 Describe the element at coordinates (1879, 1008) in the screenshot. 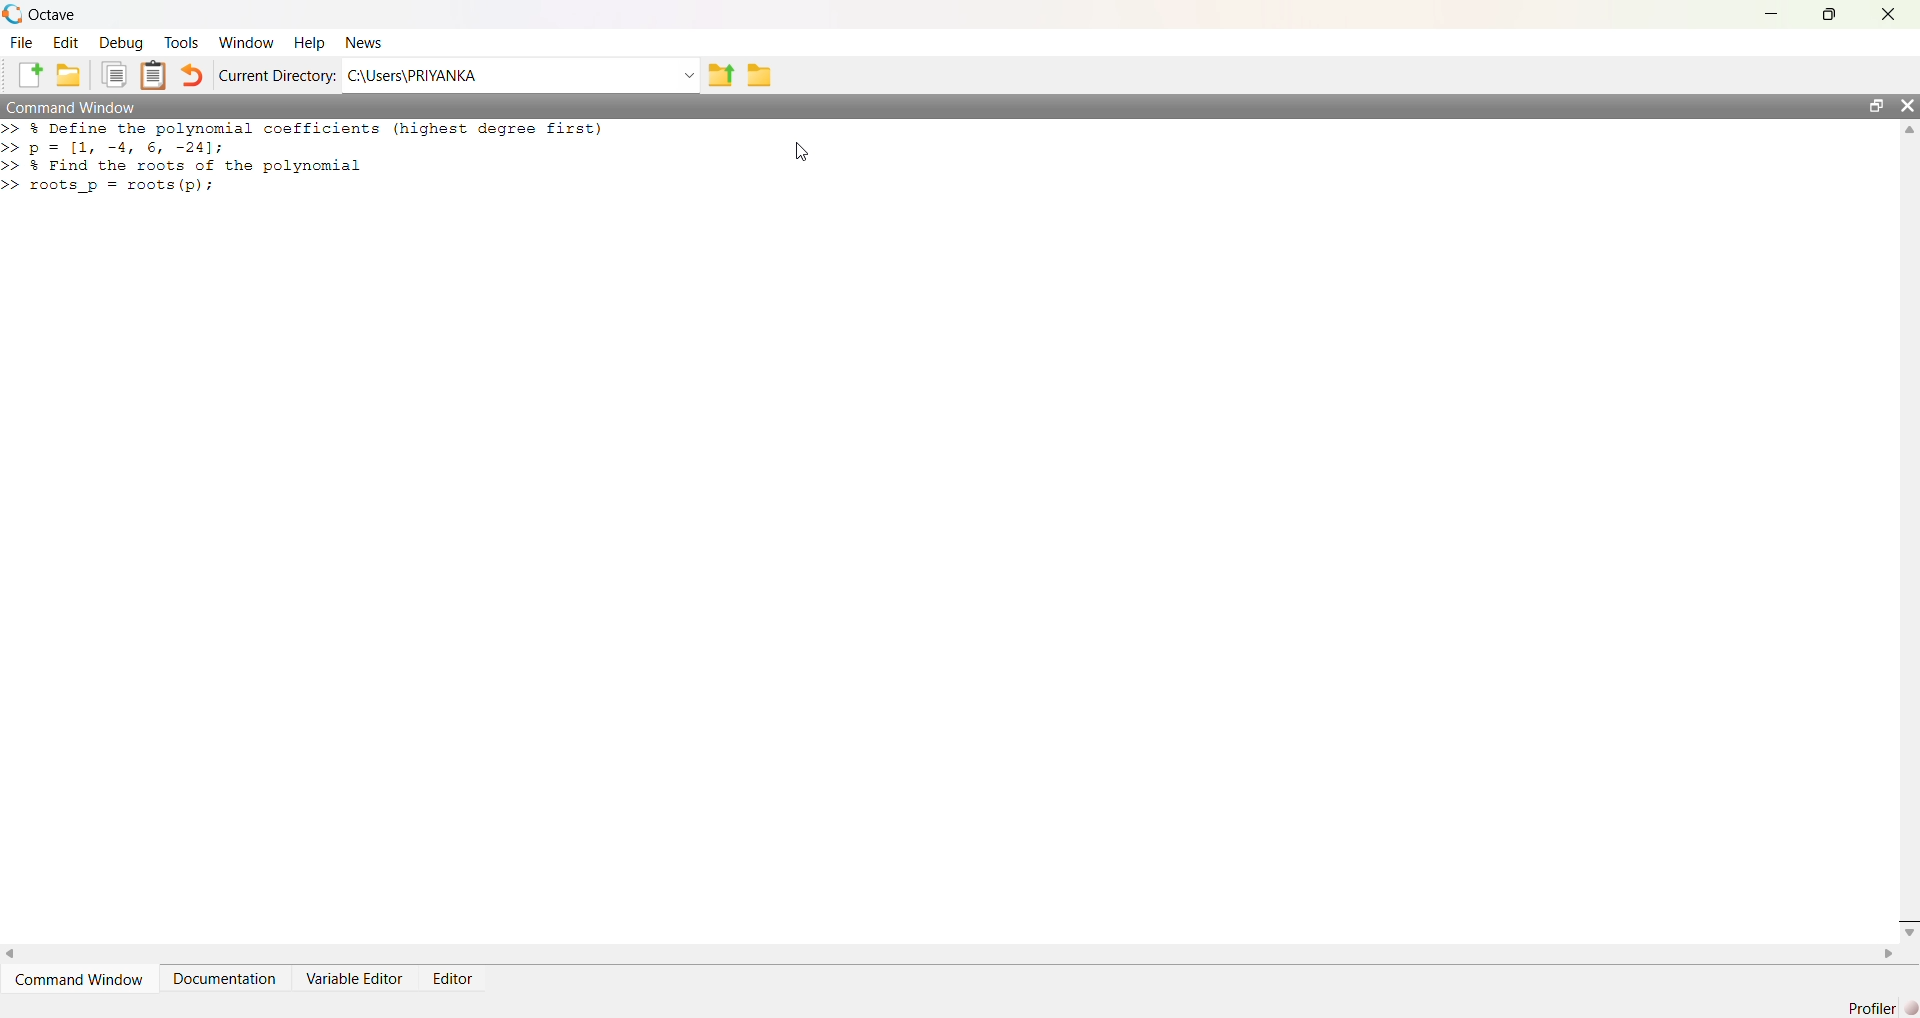

I see `Profile` at that location.